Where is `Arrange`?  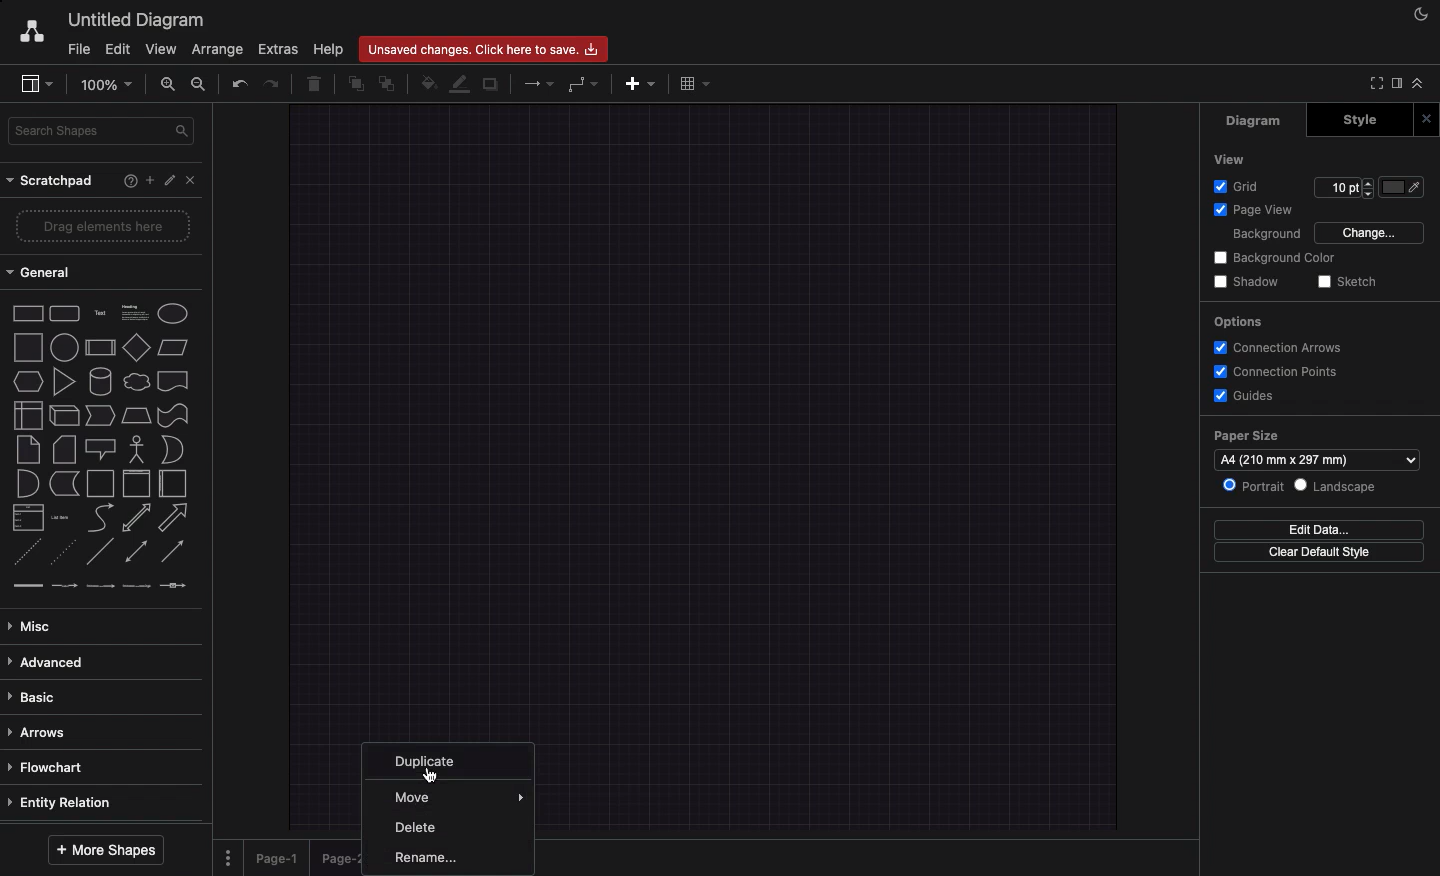
Arrange is located at coordinates (219, 48).